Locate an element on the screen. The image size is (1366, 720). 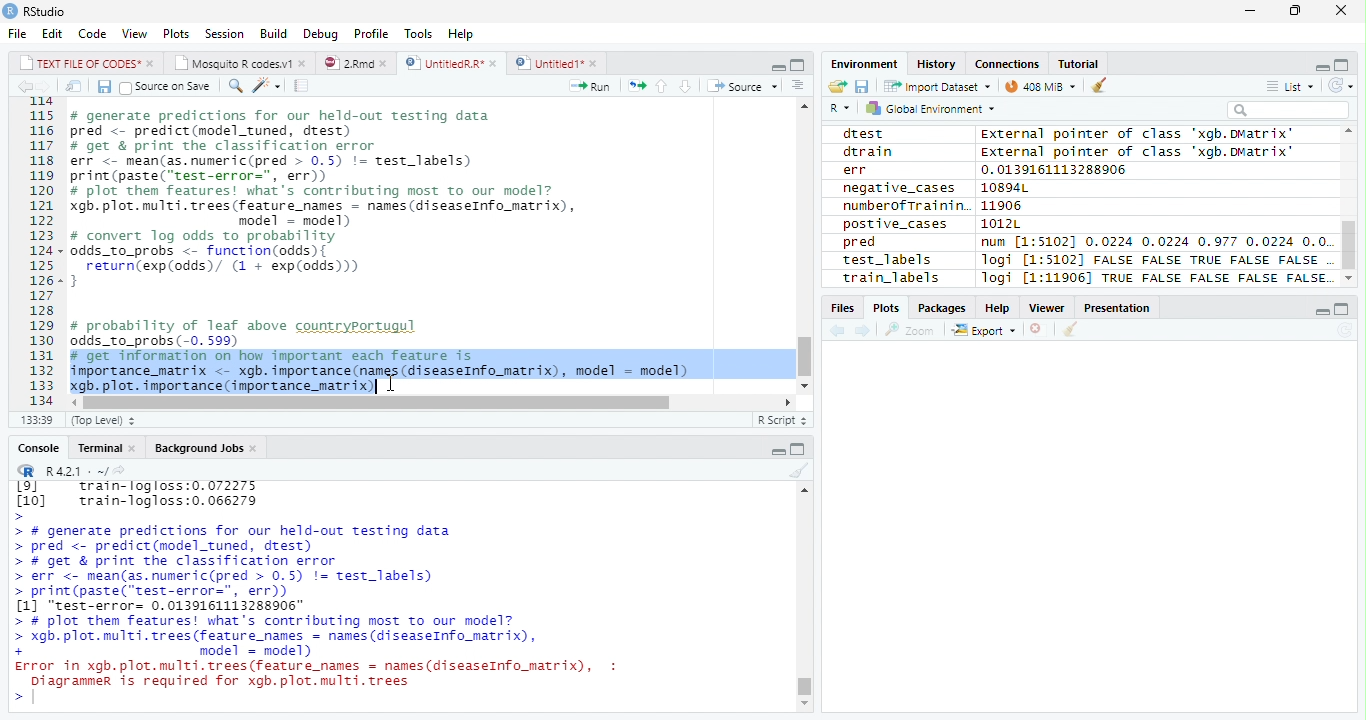
Clean is located at coordinates (795, 471).